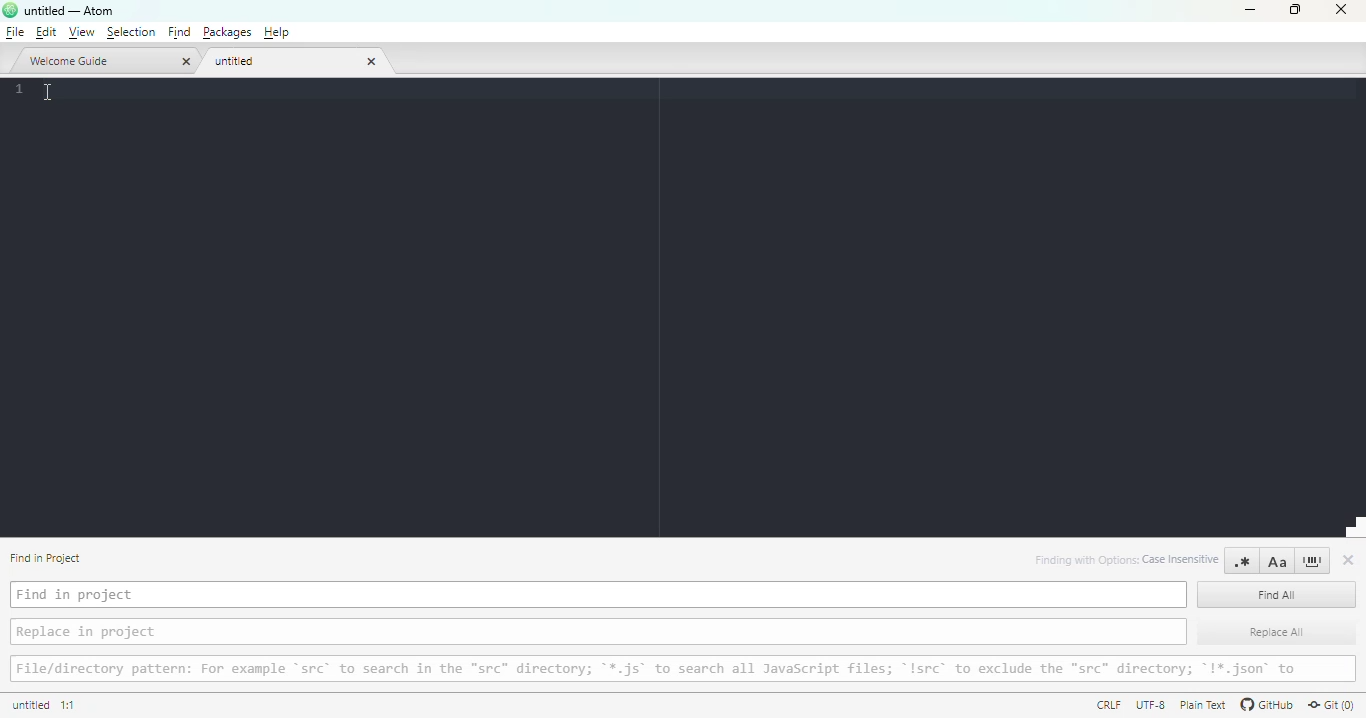 Image resolution: width=1366 pixels, height=718 pixels. Describe the element at coordinates (9, 9) in the screenshot. I see `logo` at that location.